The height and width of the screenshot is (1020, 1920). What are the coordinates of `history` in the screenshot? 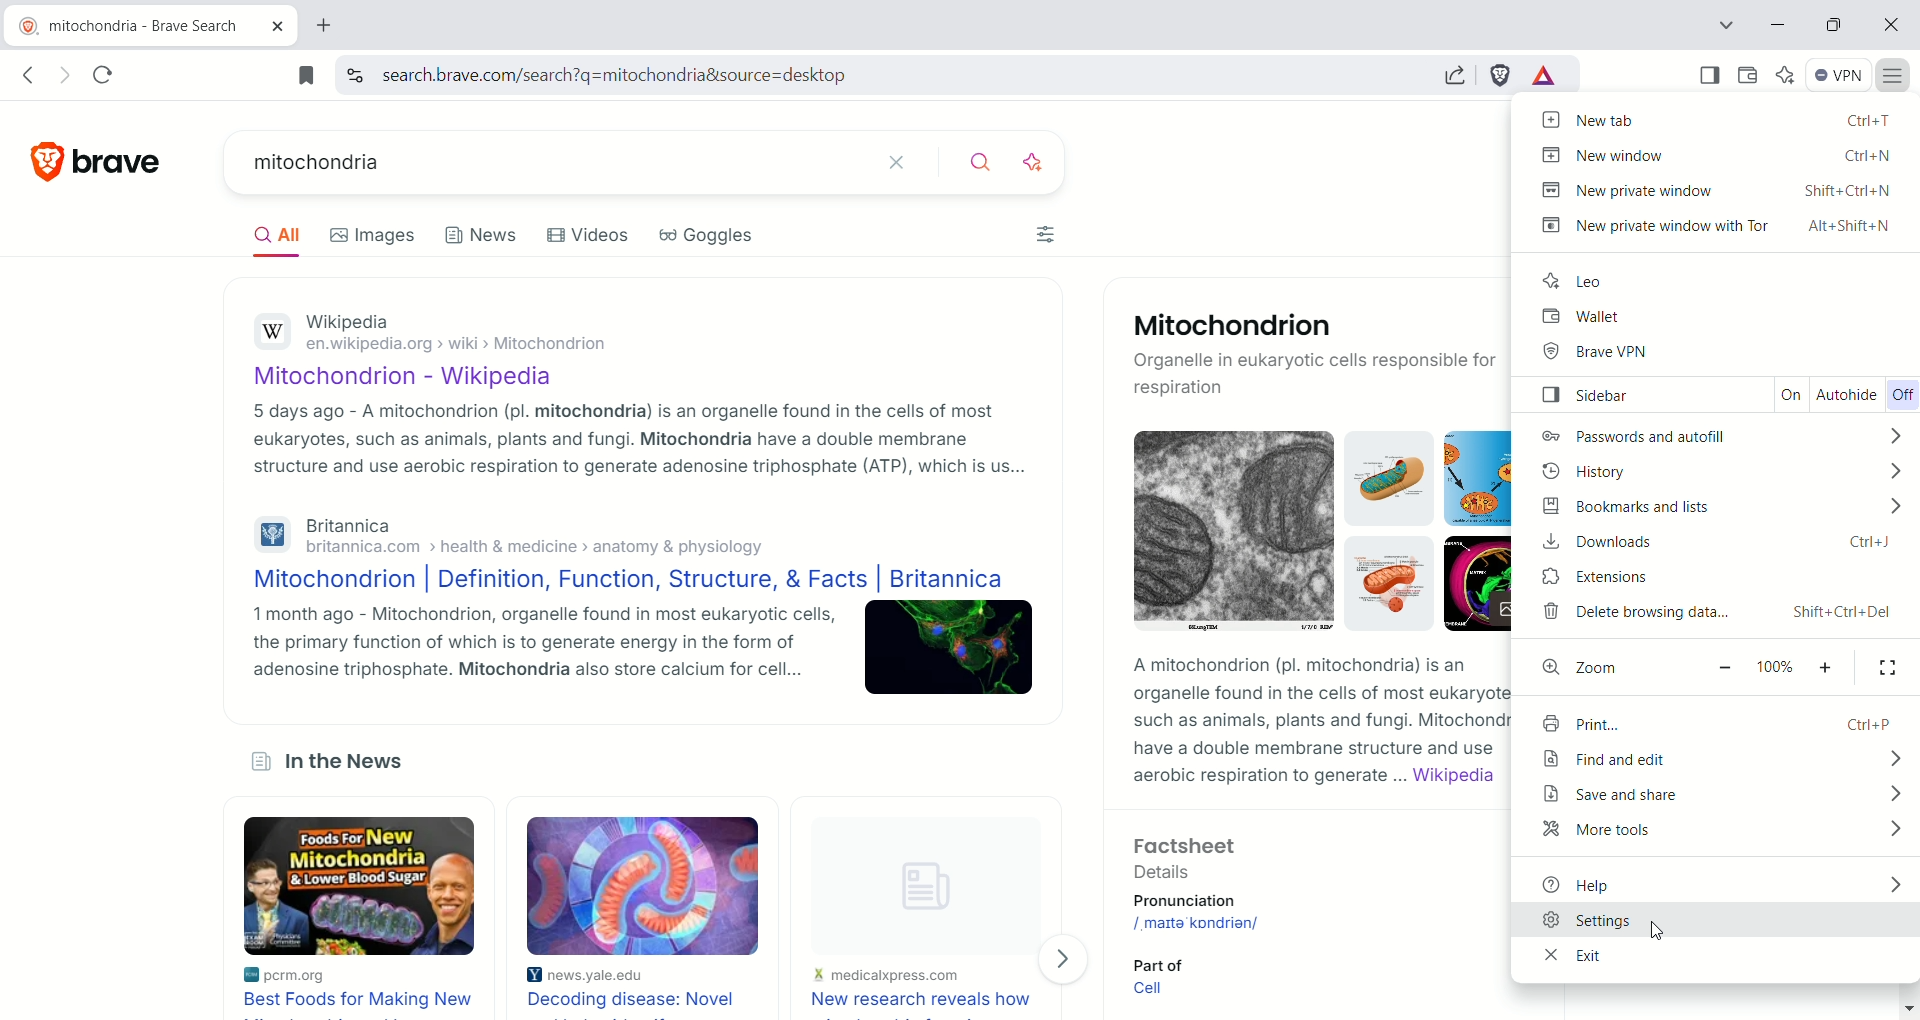 It's located at (1718, 474).